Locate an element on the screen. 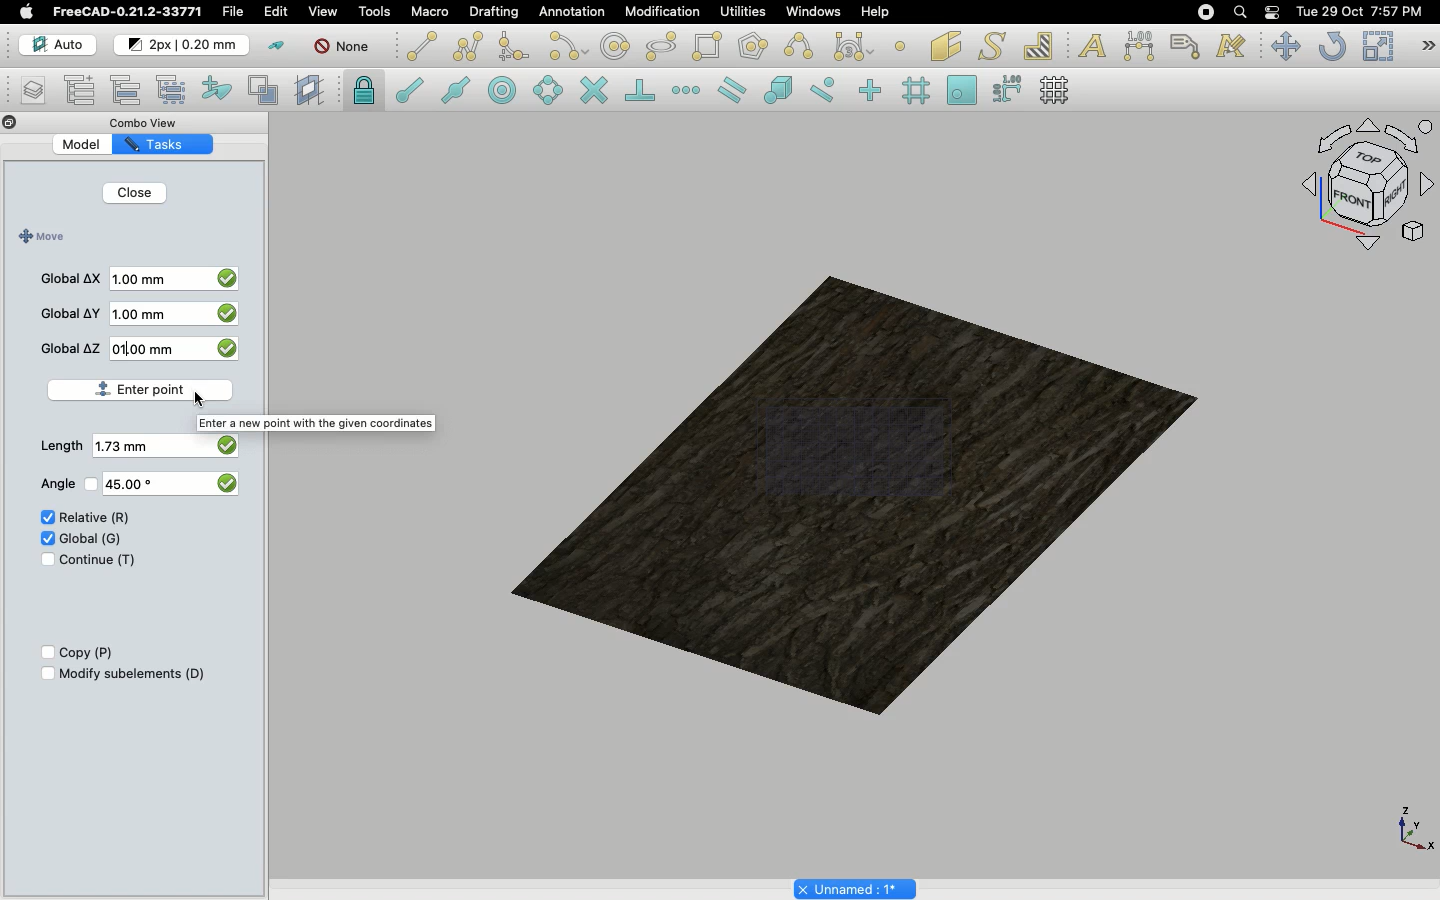 The image size is (1440, 900). Create working plane proxy is located at coordinates (312, 91).